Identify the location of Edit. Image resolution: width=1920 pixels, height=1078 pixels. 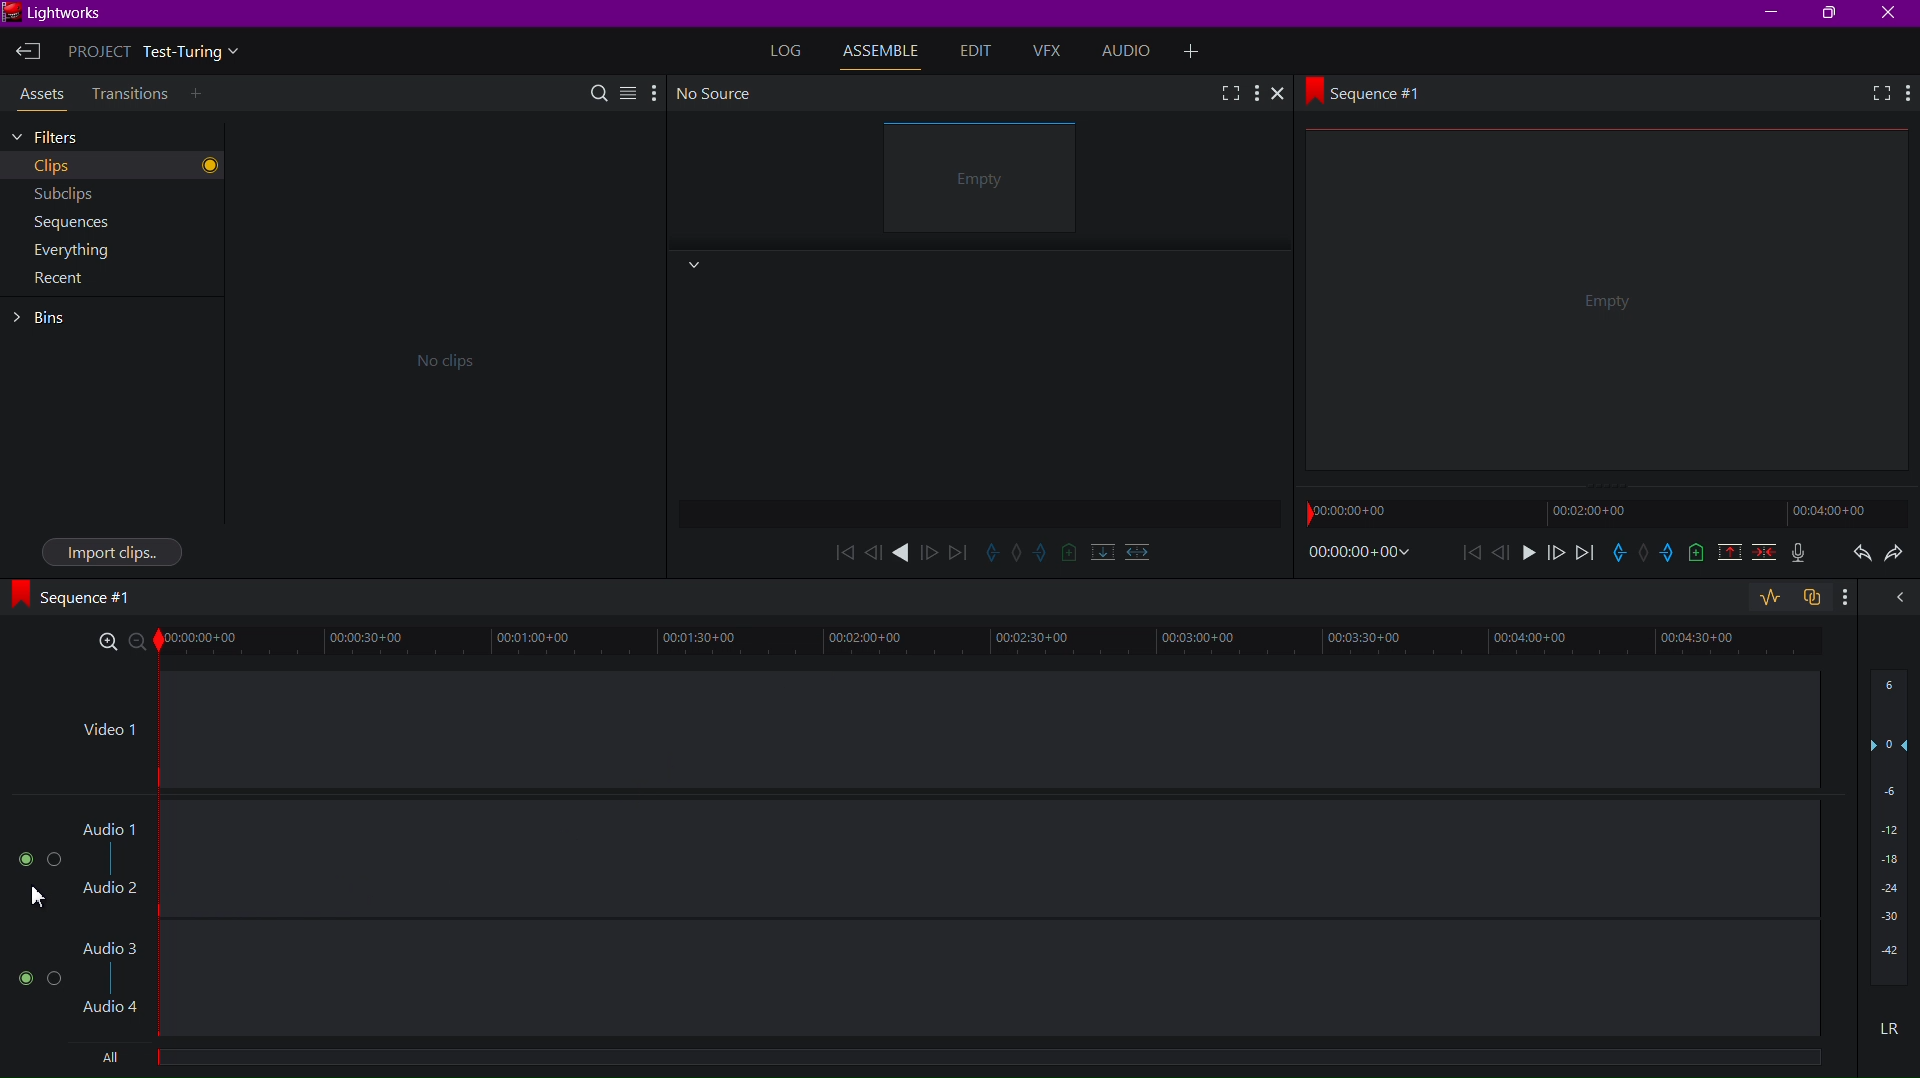
(974, 52).